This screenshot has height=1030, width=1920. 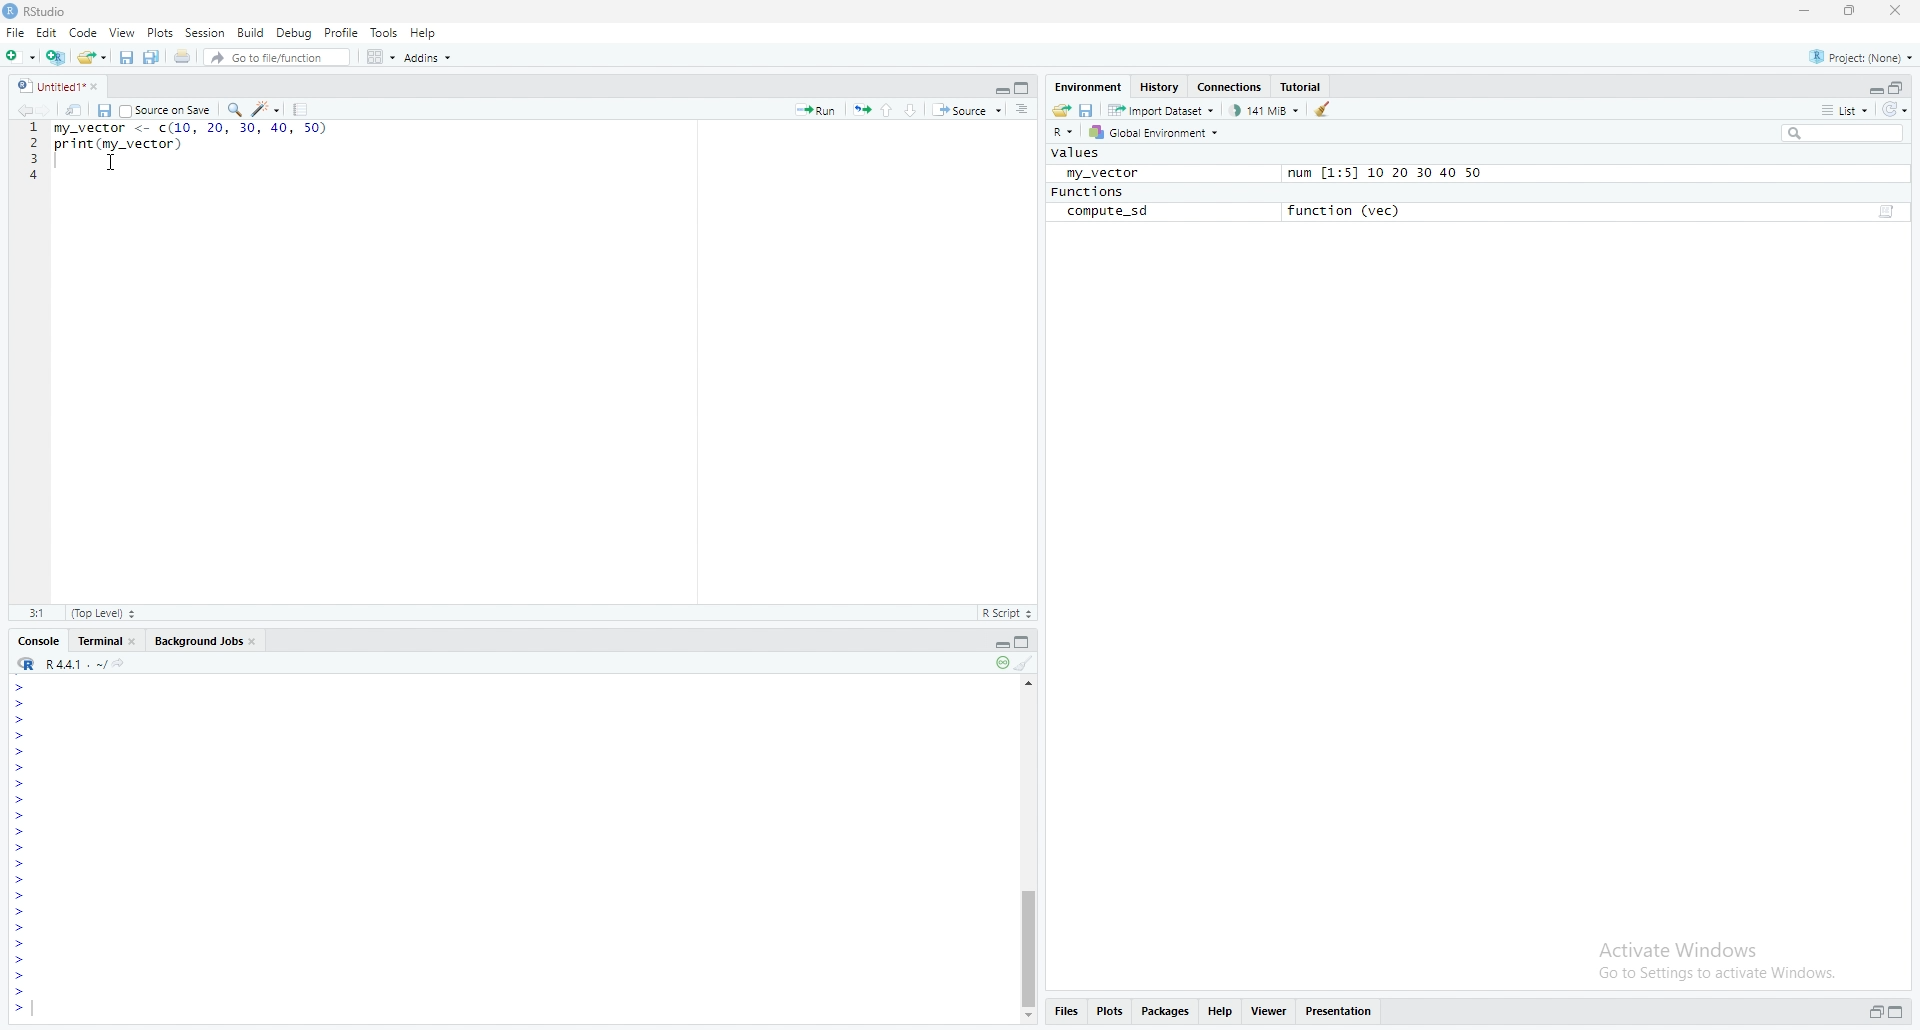 What do you see at coordinates (1860, 54) in the screenshot?
I see `Project(None)` at bounding box center [1860, 54].